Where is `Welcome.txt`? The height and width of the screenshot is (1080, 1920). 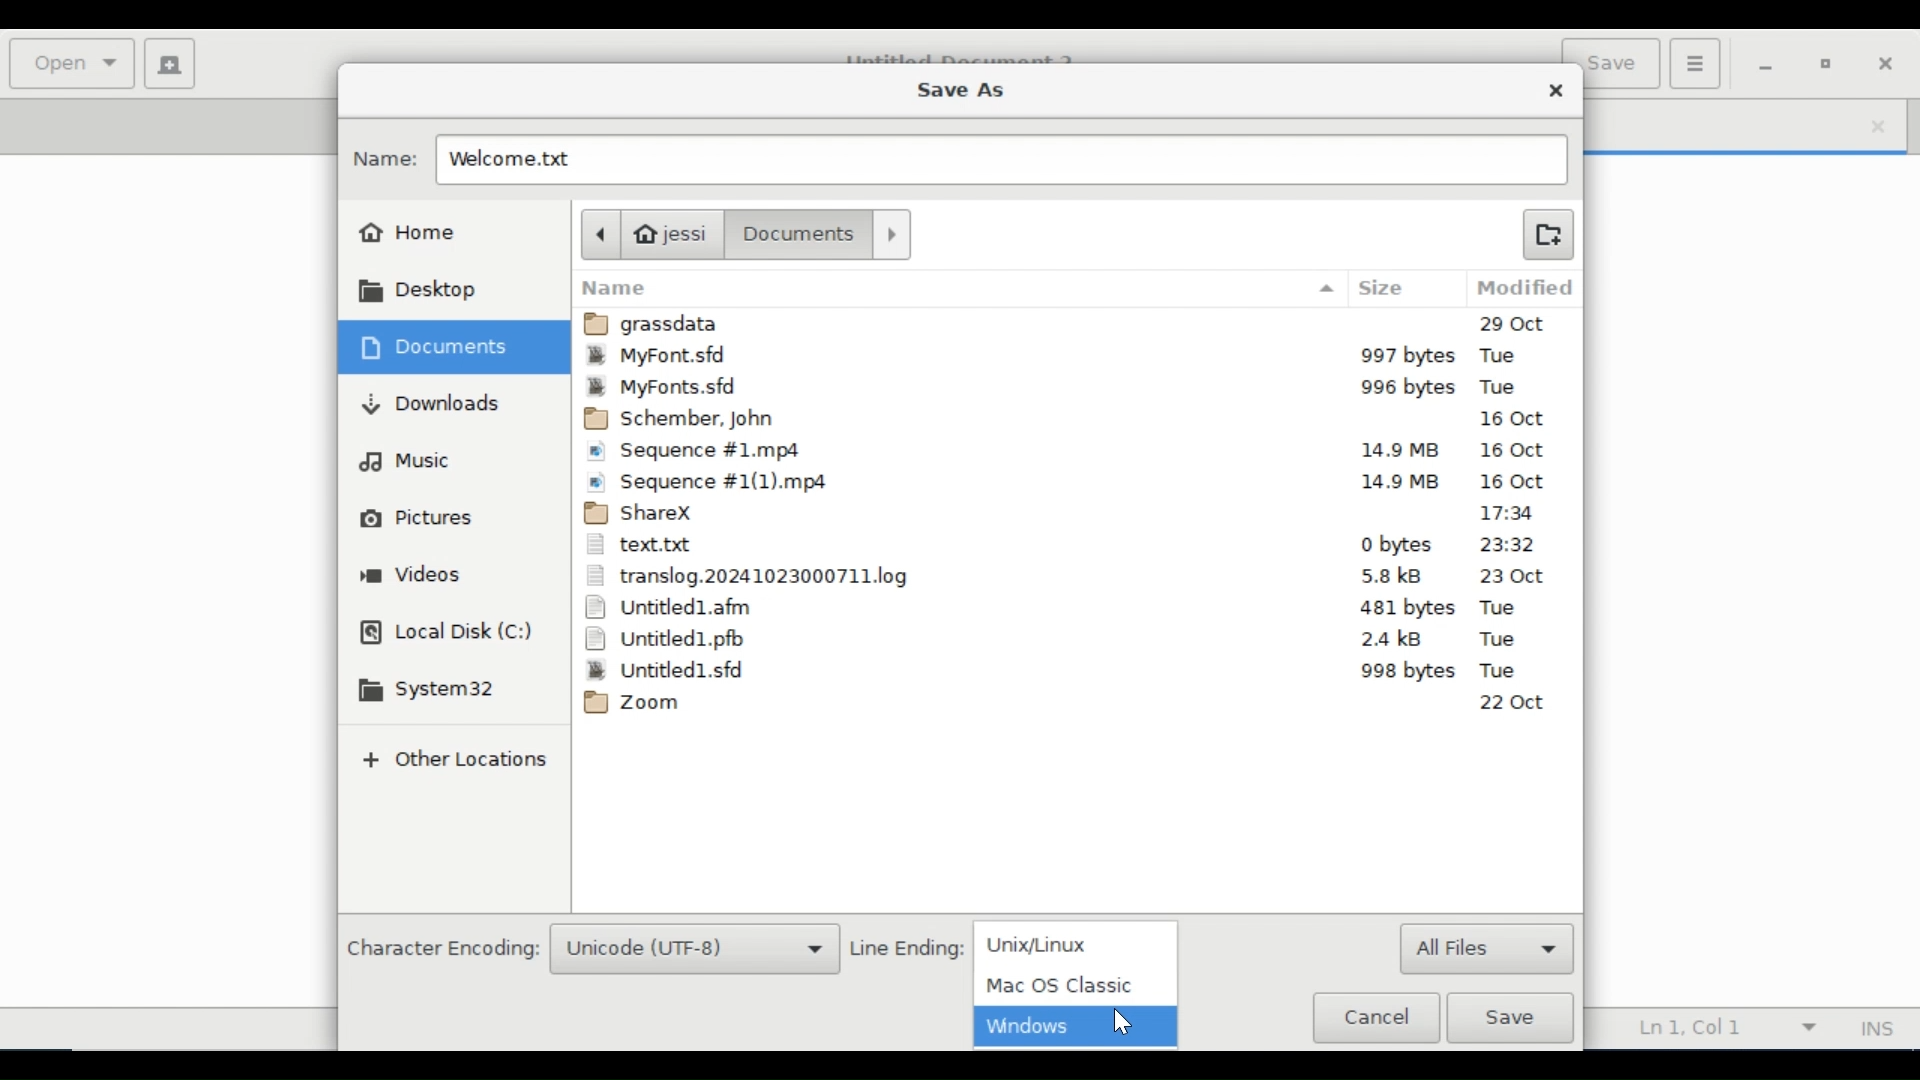 Welcome.txt is located at coordinates (531, 160).